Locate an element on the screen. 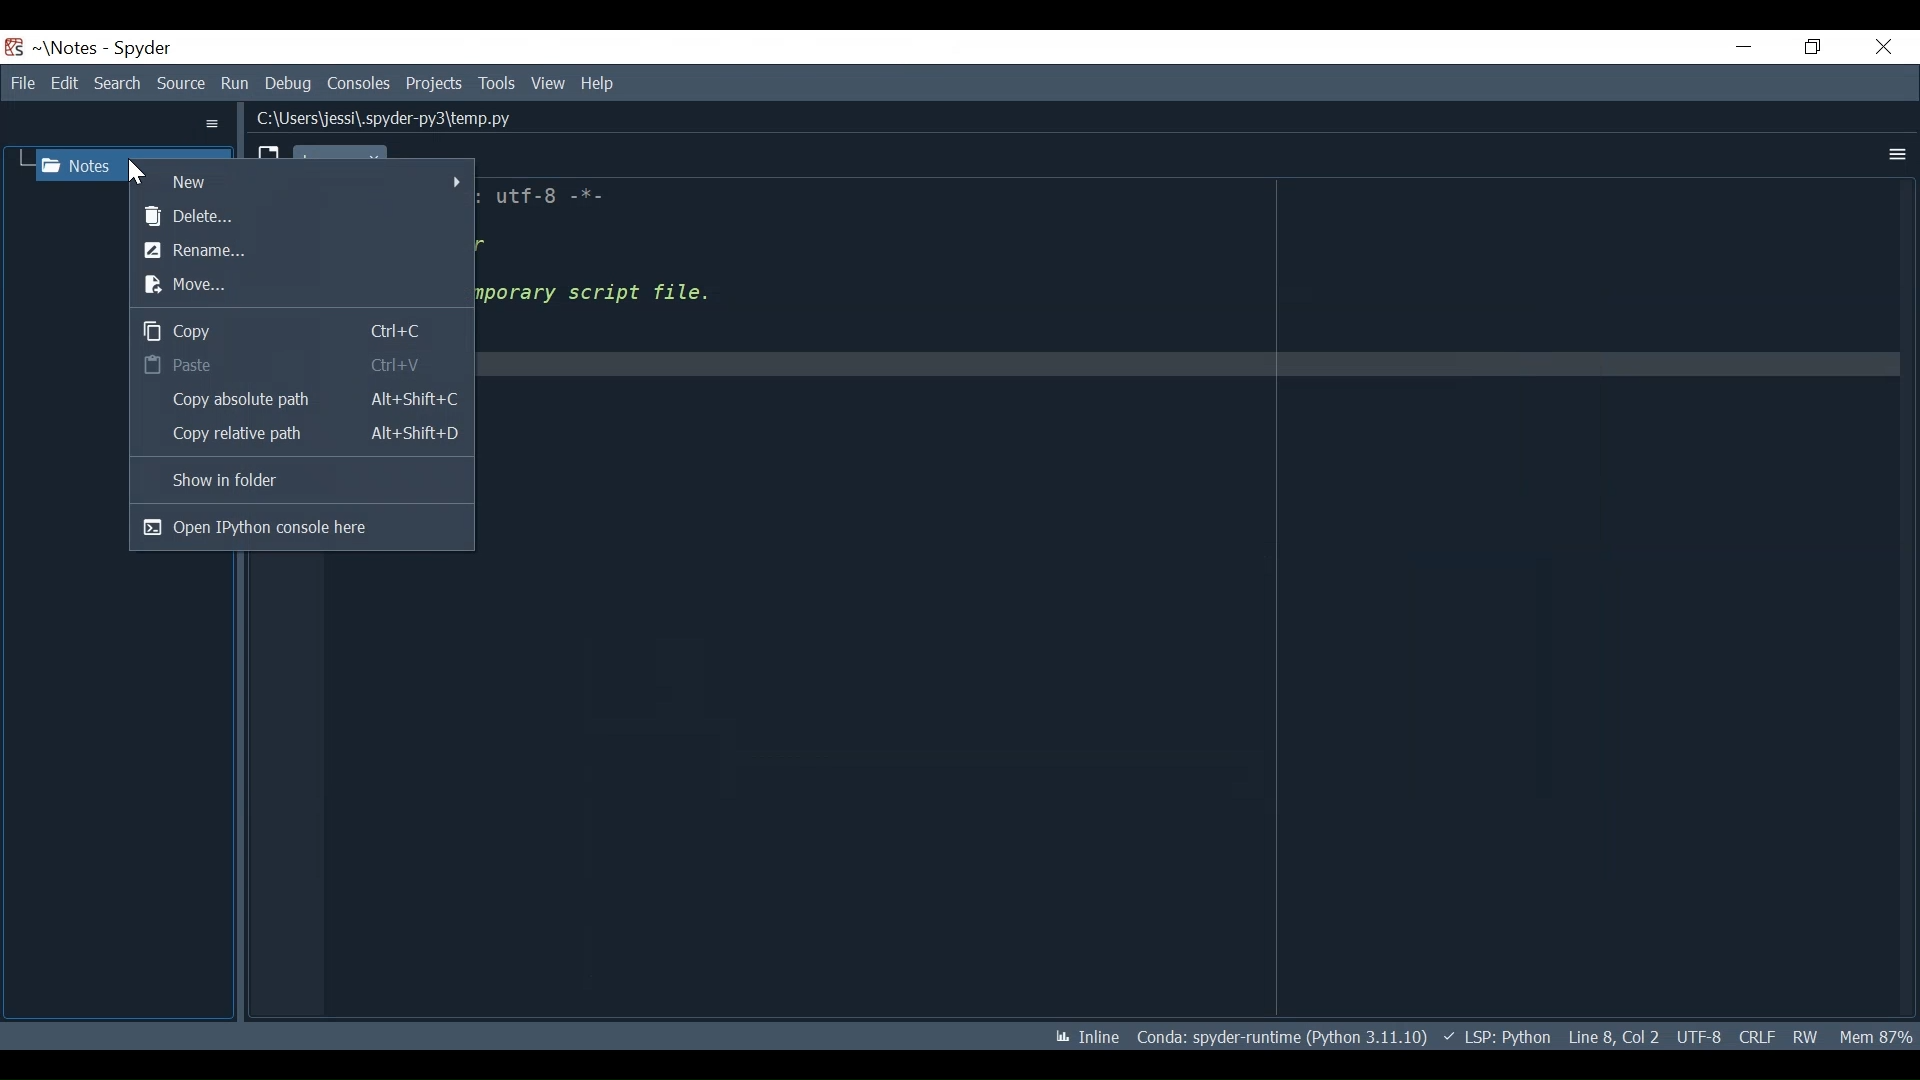 The width and height of the screenshot is (1920, 1080). Show in folder is located at coordinates (299, 482).